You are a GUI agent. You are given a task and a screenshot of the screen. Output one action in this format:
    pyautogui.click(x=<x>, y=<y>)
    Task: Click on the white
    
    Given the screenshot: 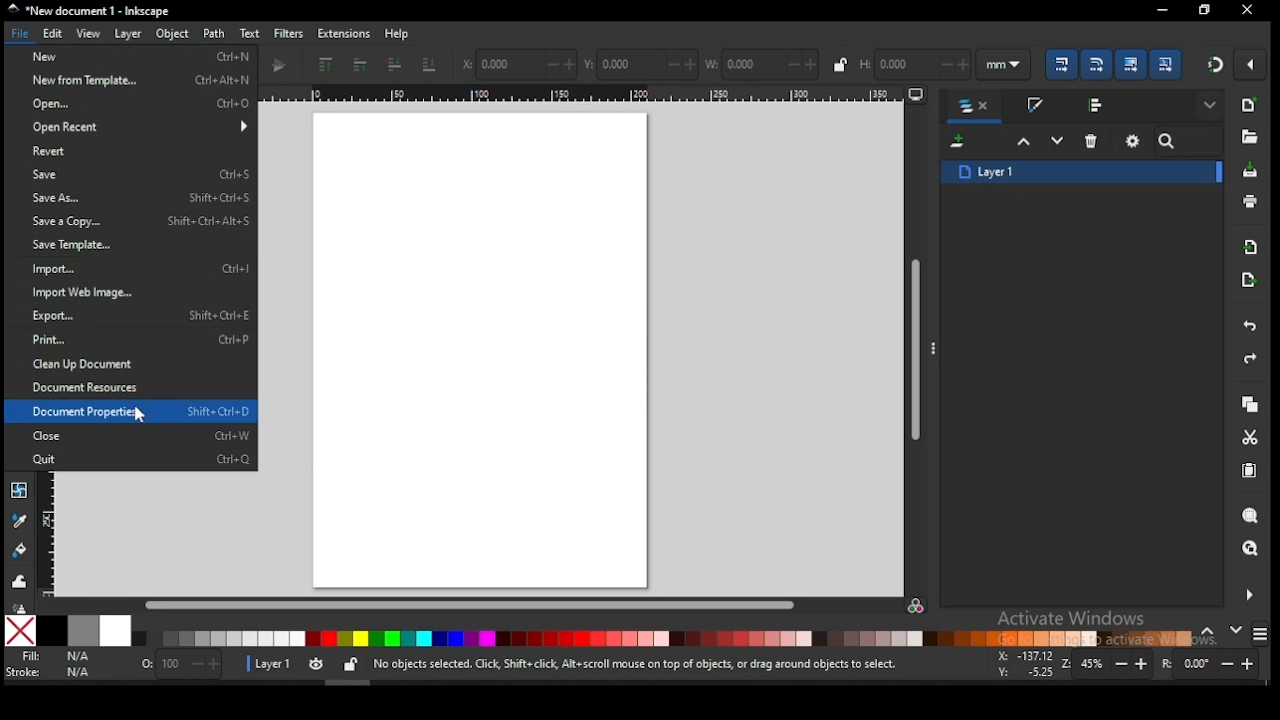 What is the action you would take?
    pyautogui.click(x=115, y=630)
    